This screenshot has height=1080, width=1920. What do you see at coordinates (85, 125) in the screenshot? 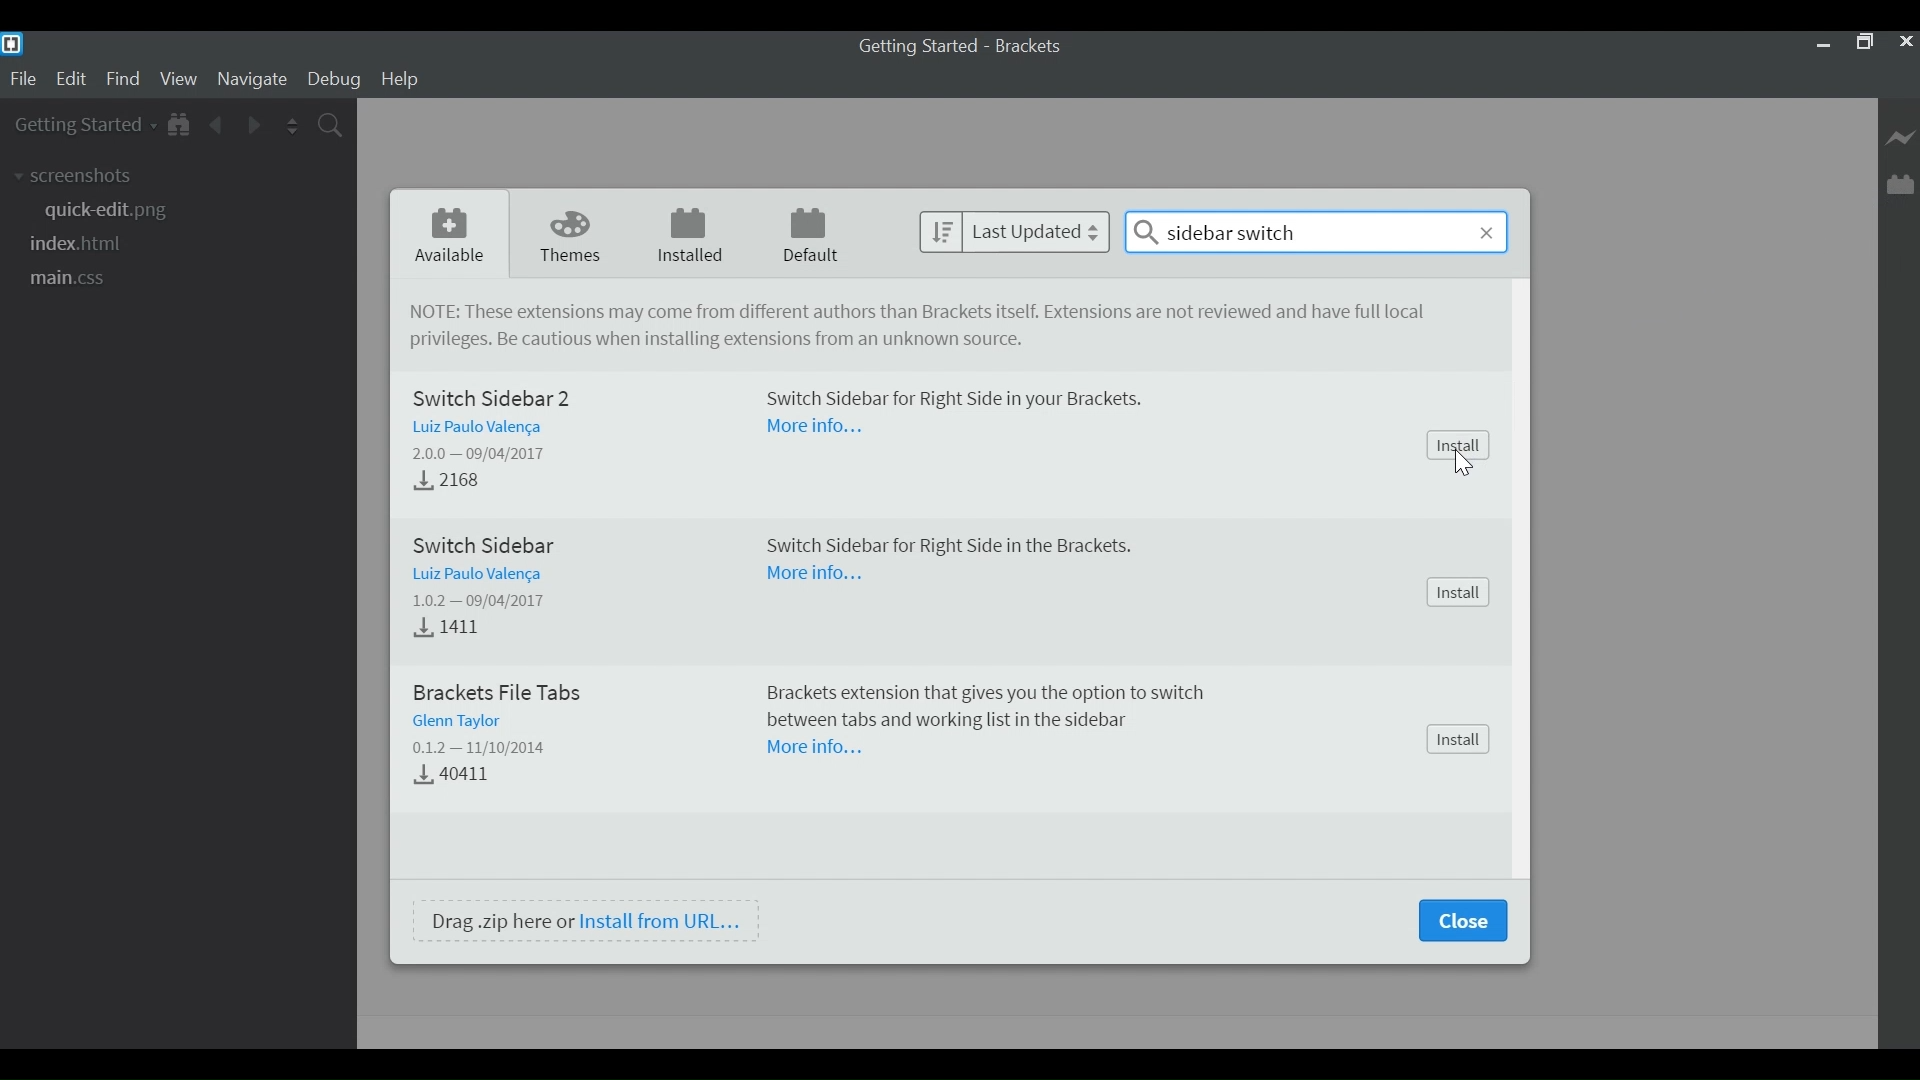
I see `Getting Started` at bounding box center [85, 125].